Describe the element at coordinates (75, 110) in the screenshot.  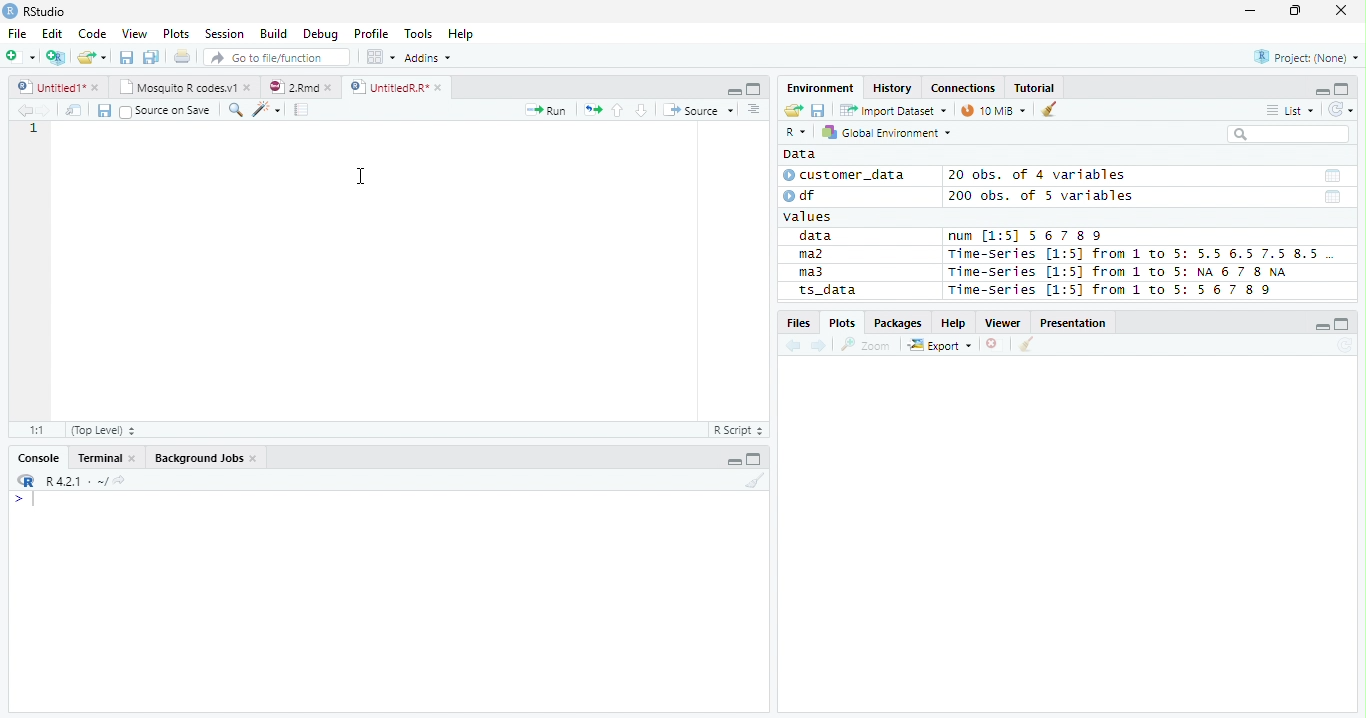
I see `Show in new window` at that location.